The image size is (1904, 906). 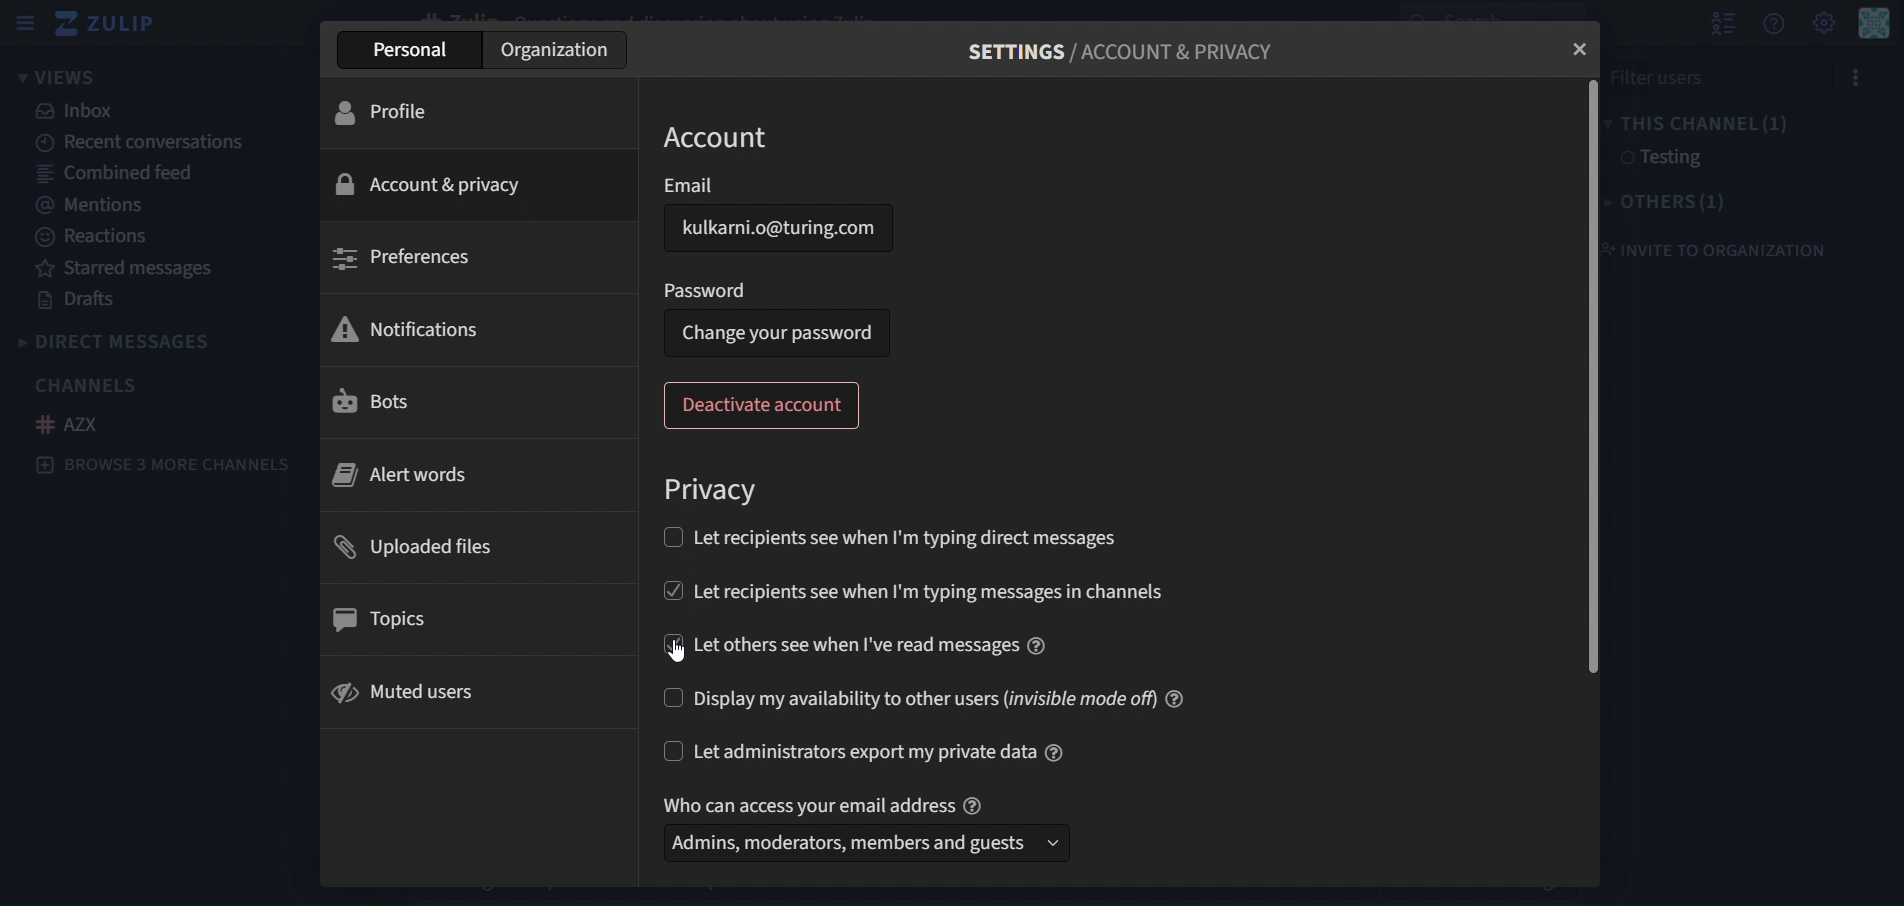 What do you see at coordinates (74, 300) in the screenshot?
I see `drafts` at bounding box center [74, 300].